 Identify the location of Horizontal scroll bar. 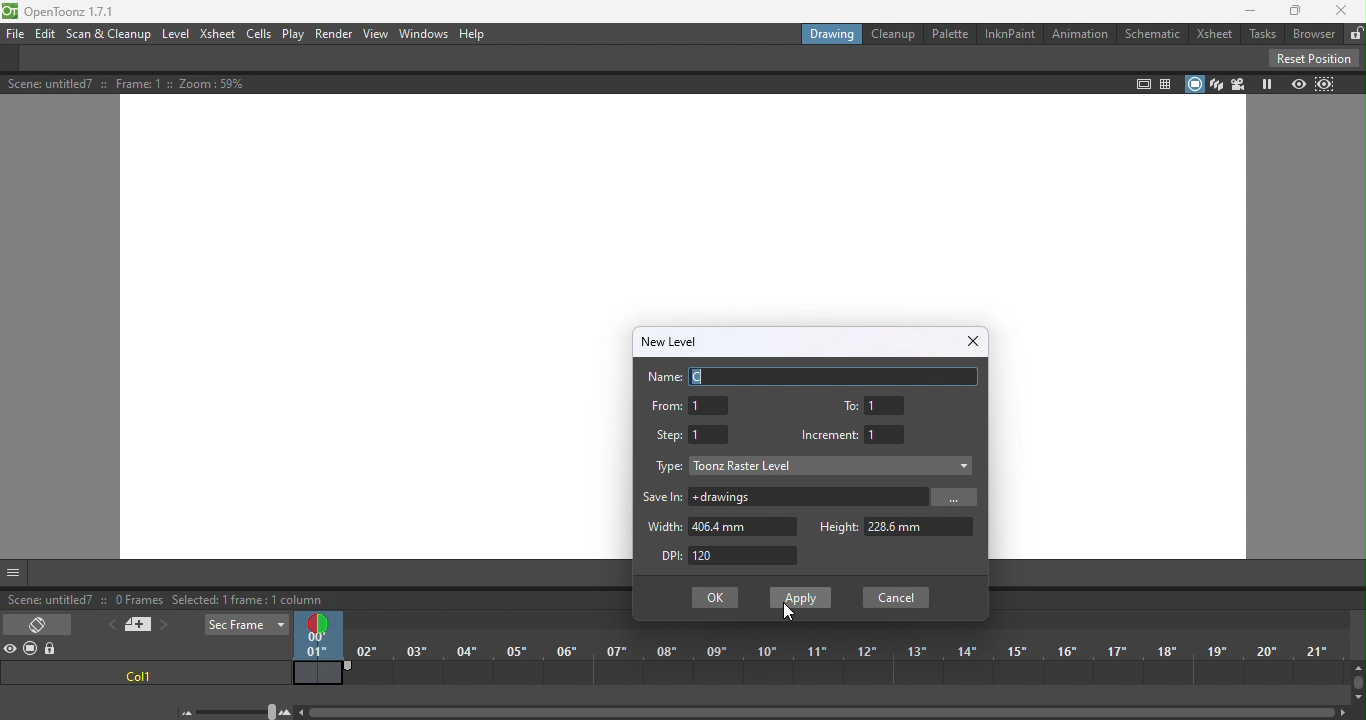
(827, 711).